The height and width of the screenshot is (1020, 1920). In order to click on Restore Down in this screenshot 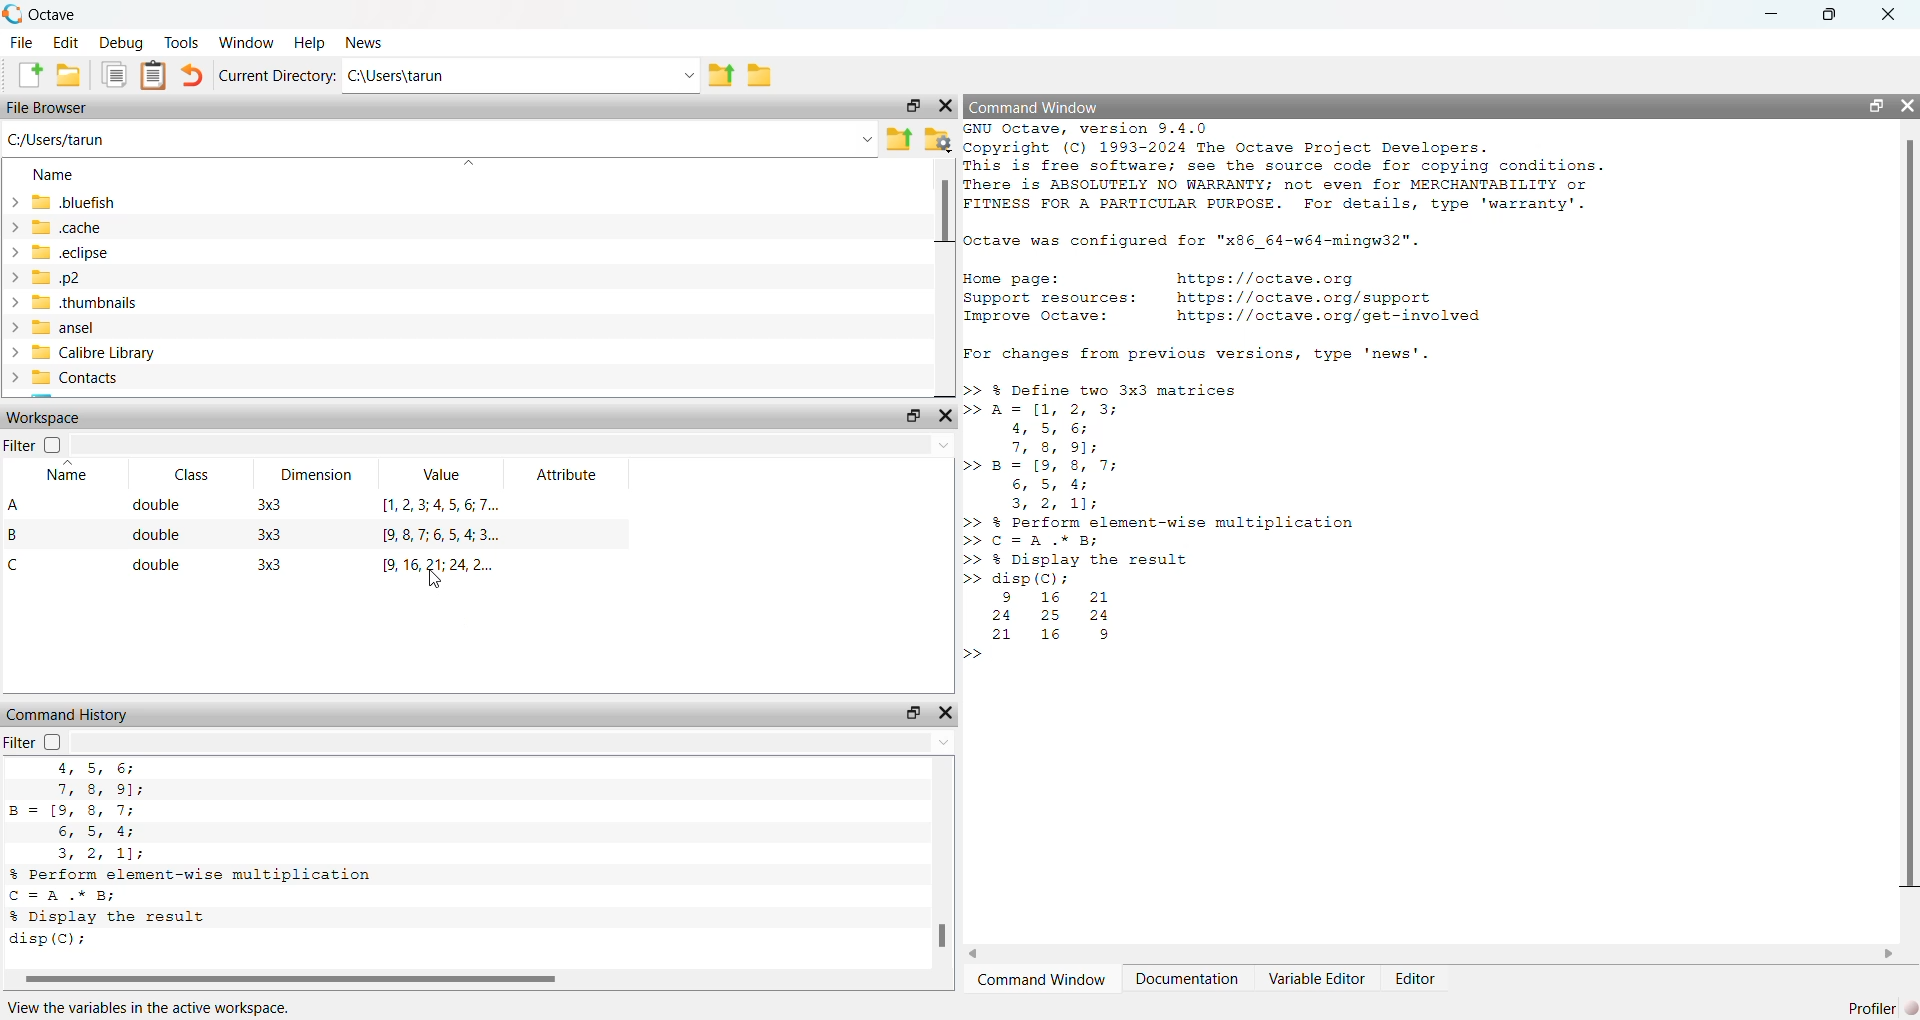, I will do `click(913, 106)`.